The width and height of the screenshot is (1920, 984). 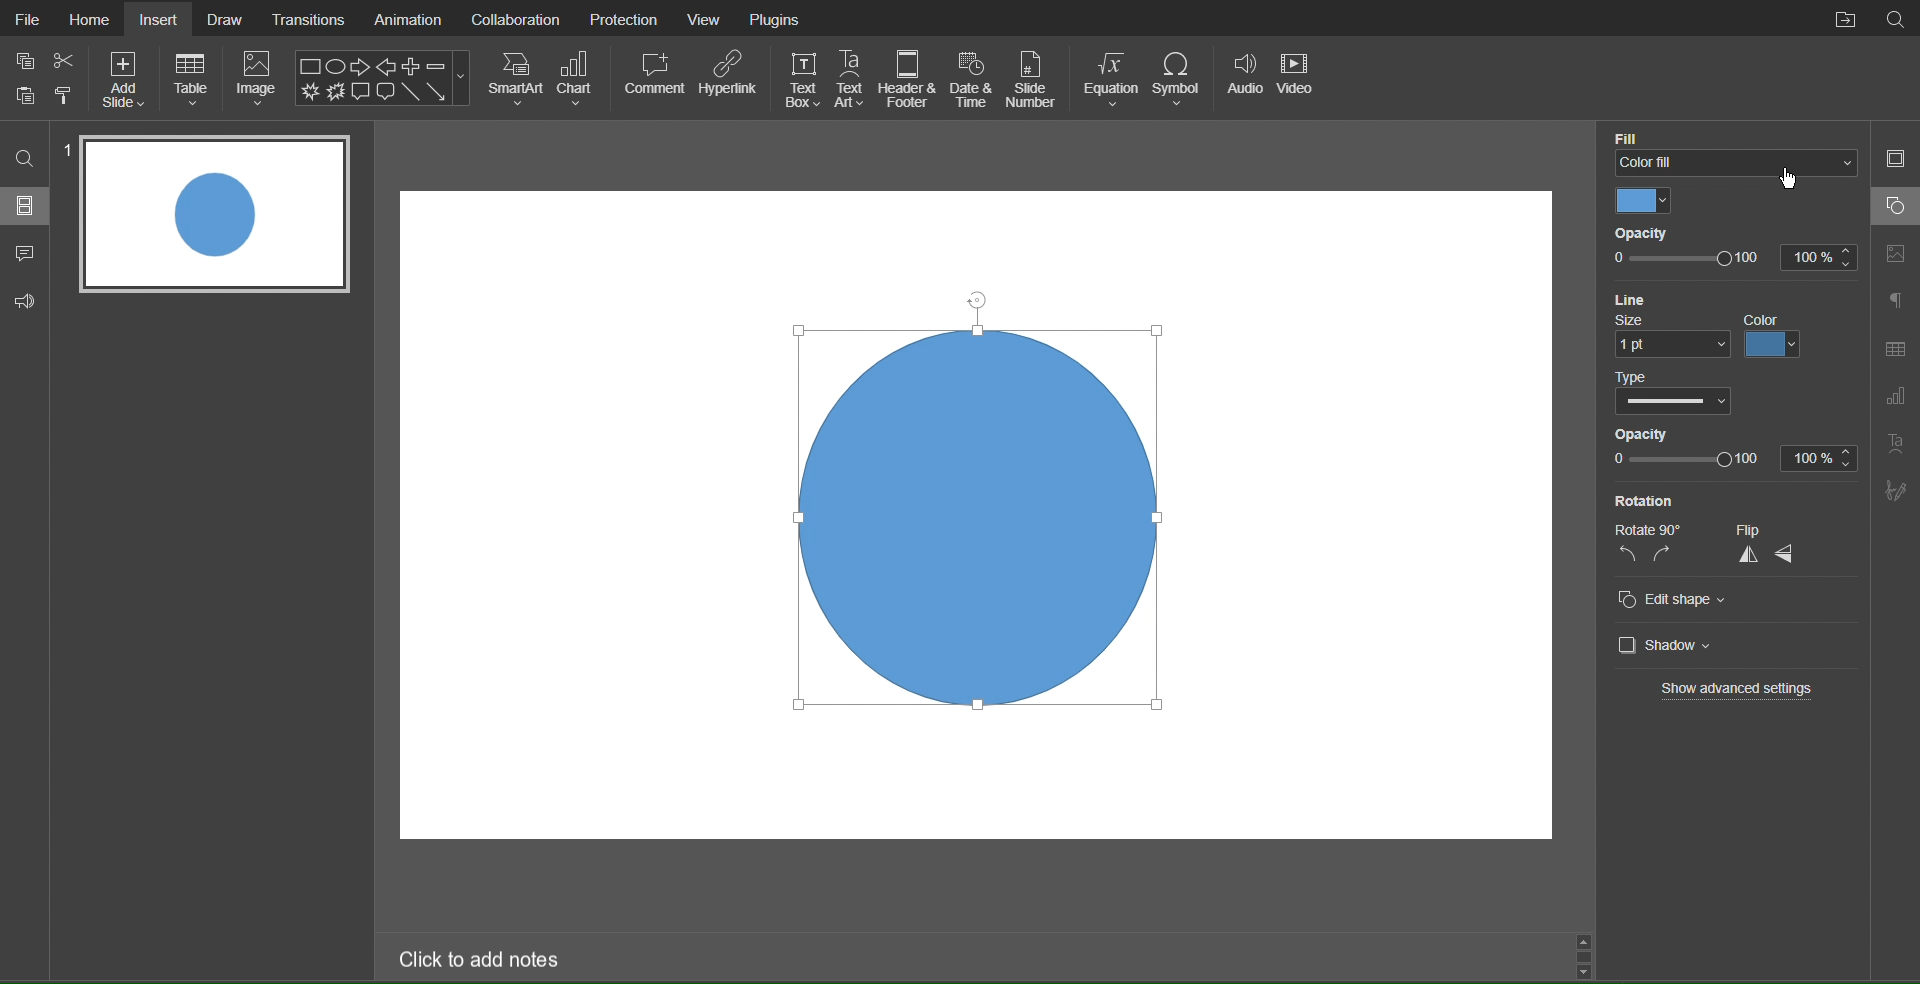 What do you see at coordinates (1773, 347) in the screenshot?
I see `colors` at bounding box center [1773, 347].